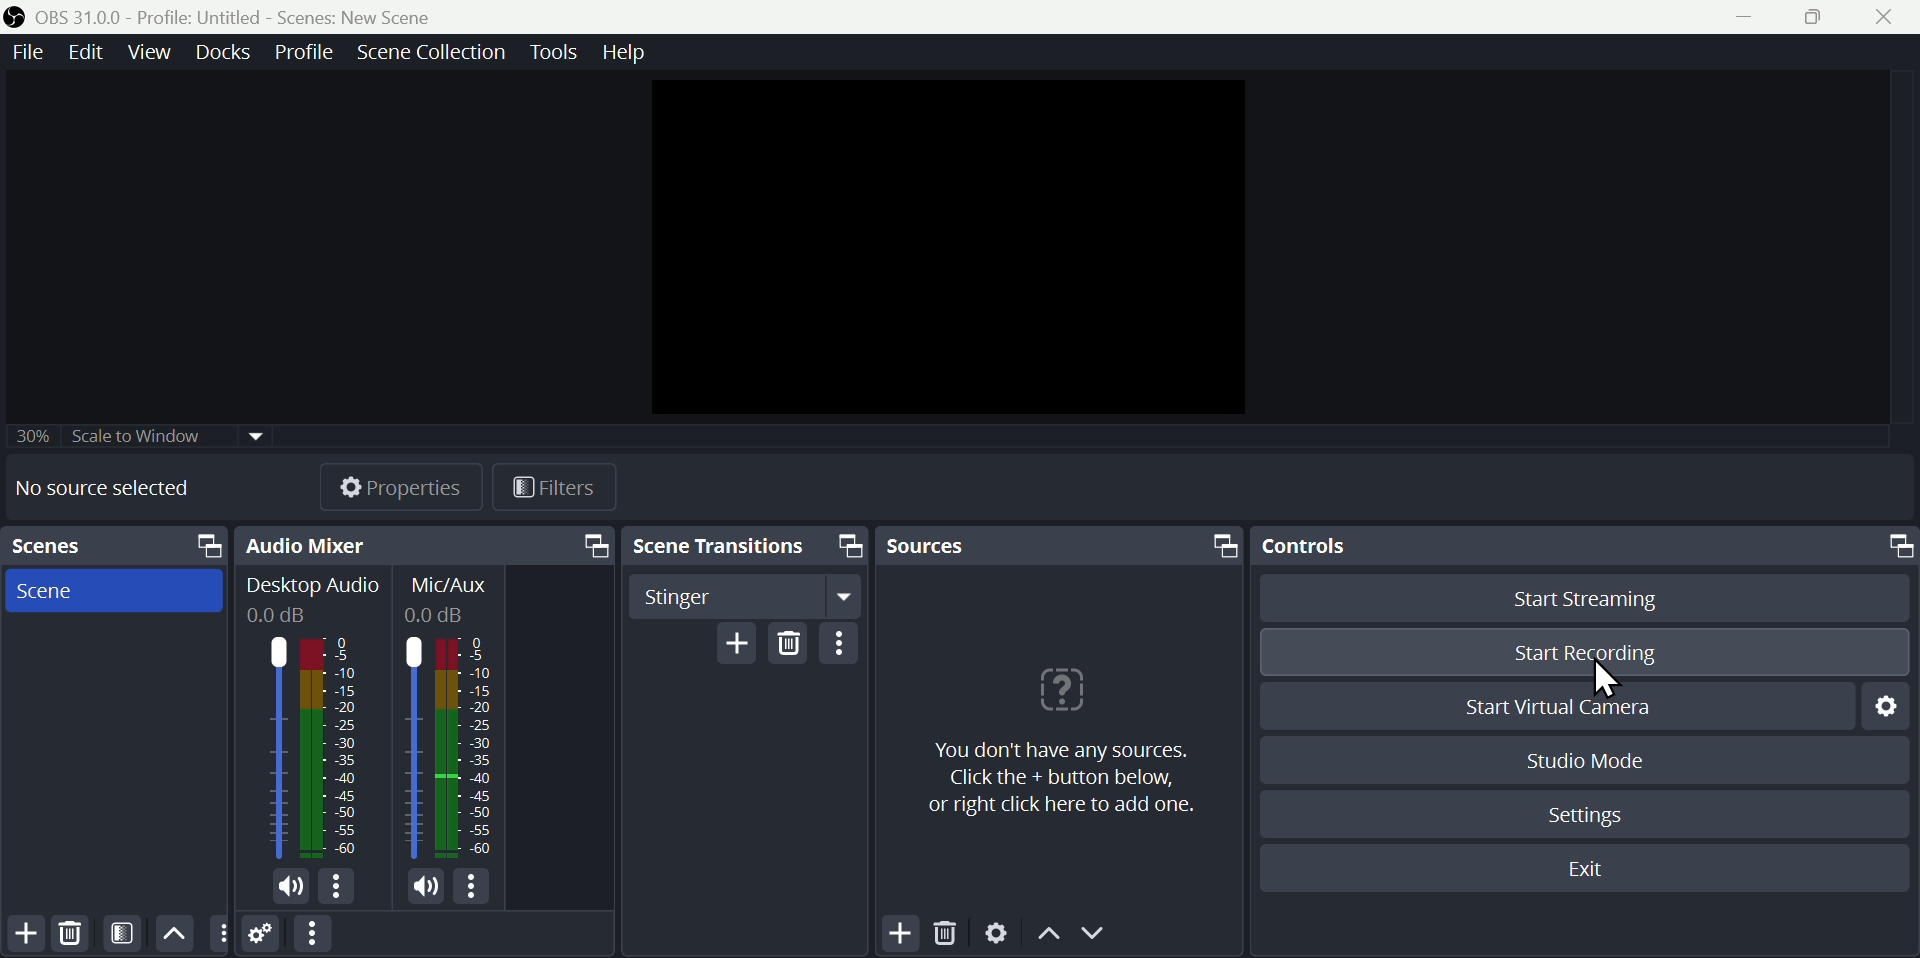 The height and width of the screenshot is (958, 1920). Describe the element at coordinates (472, 889) in the screenshot. I see `options` at that location.